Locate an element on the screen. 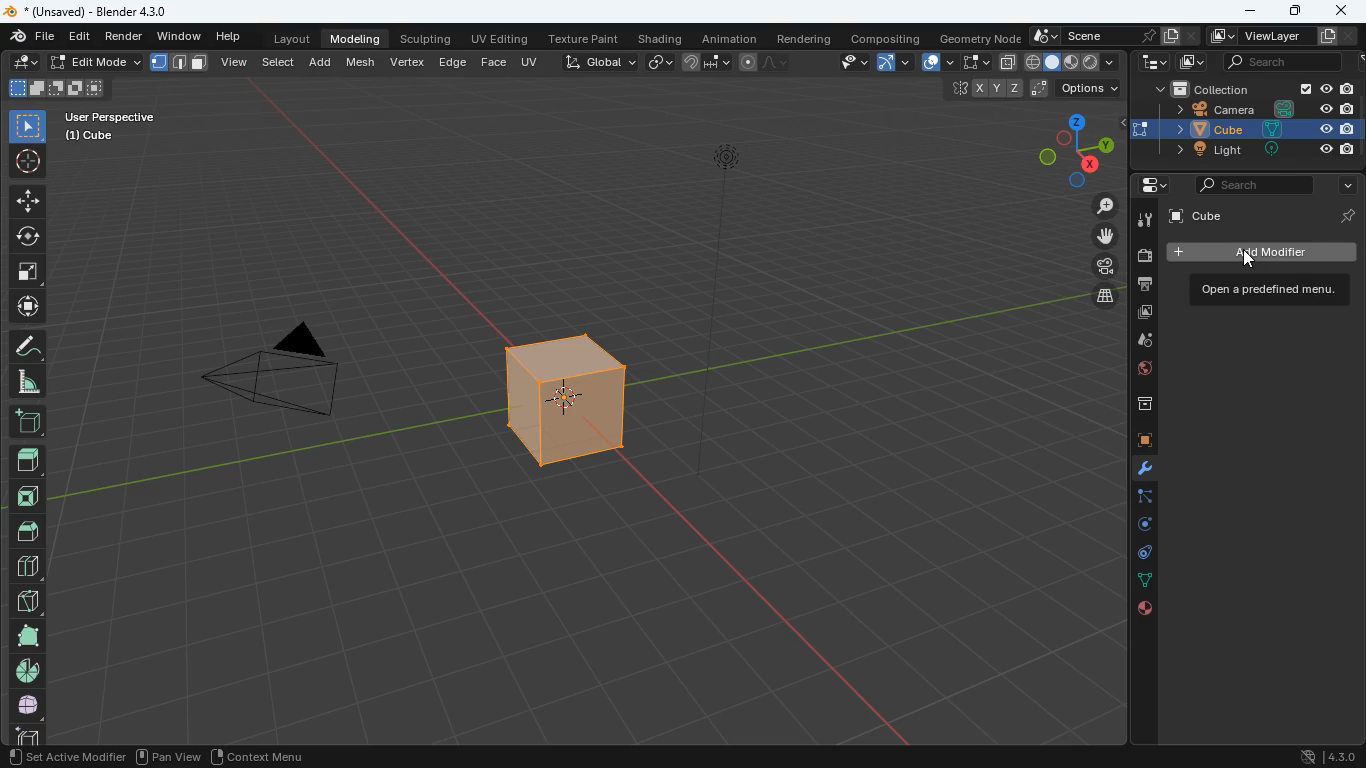 Image resolution: width=1366 pixels, height=768 pixels. rotate is located at coordinates (27, 236).